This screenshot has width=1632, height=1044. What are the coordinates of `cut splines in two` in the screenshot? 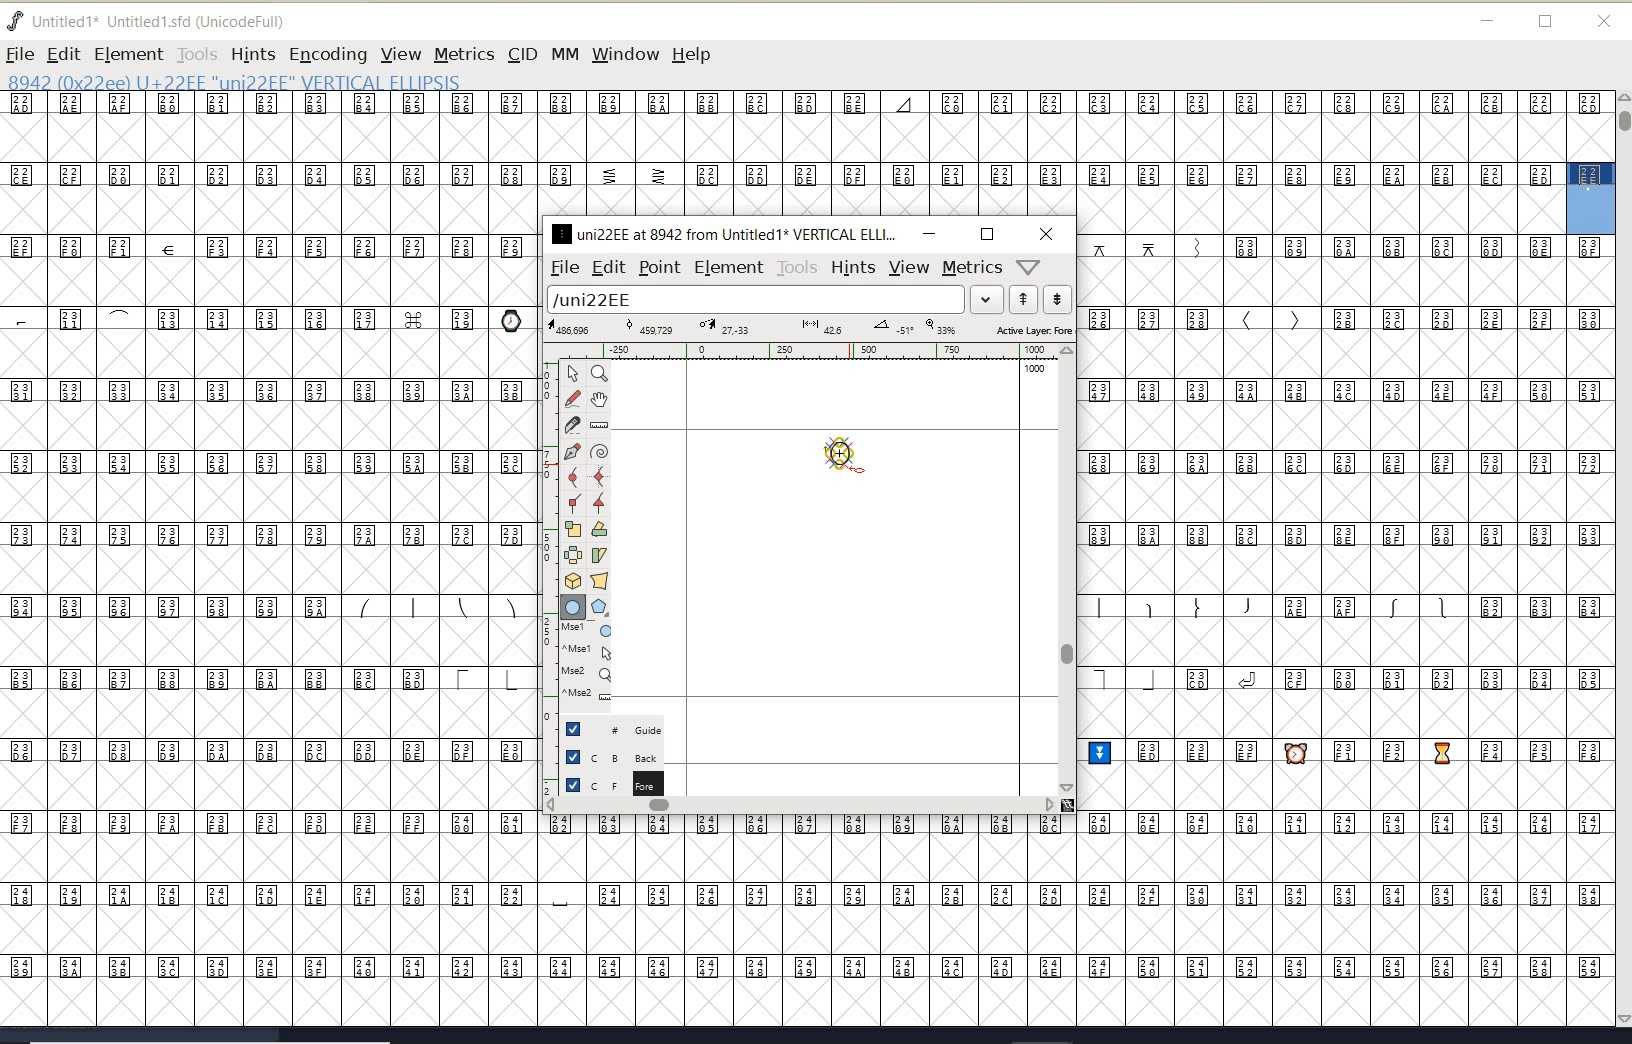 It's located at (572, 424).